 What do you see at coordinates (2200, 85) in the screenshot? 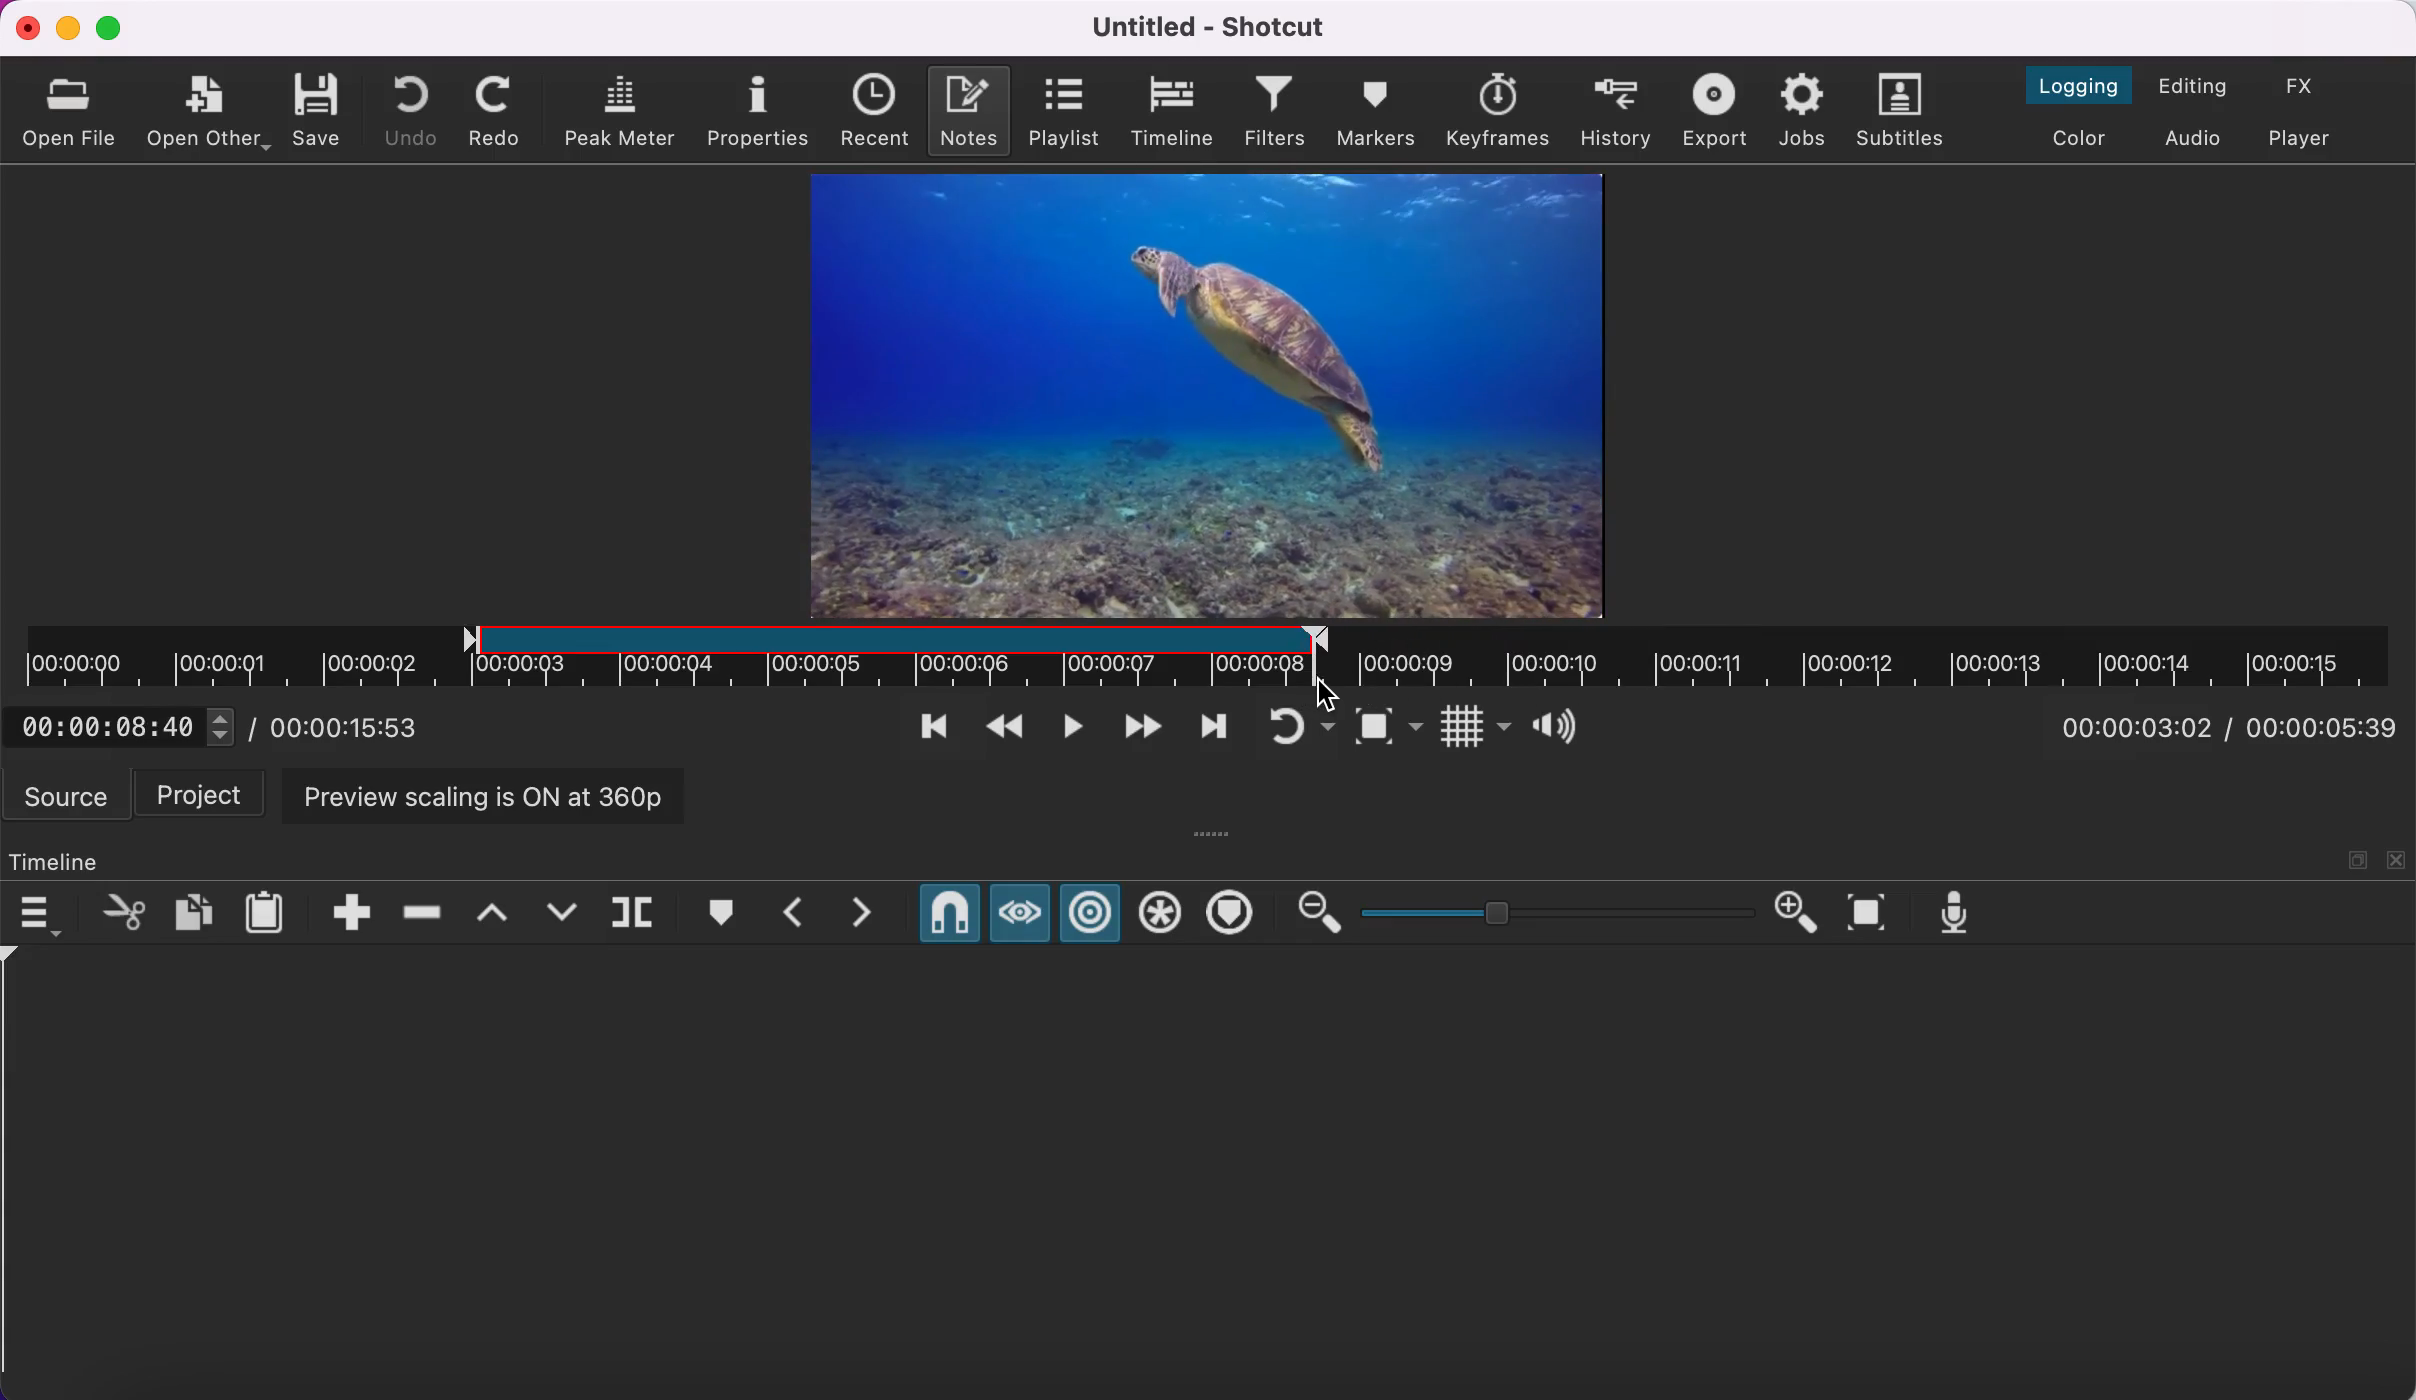
I see `switch to the editing layout` at bounding box center [2200, 85].